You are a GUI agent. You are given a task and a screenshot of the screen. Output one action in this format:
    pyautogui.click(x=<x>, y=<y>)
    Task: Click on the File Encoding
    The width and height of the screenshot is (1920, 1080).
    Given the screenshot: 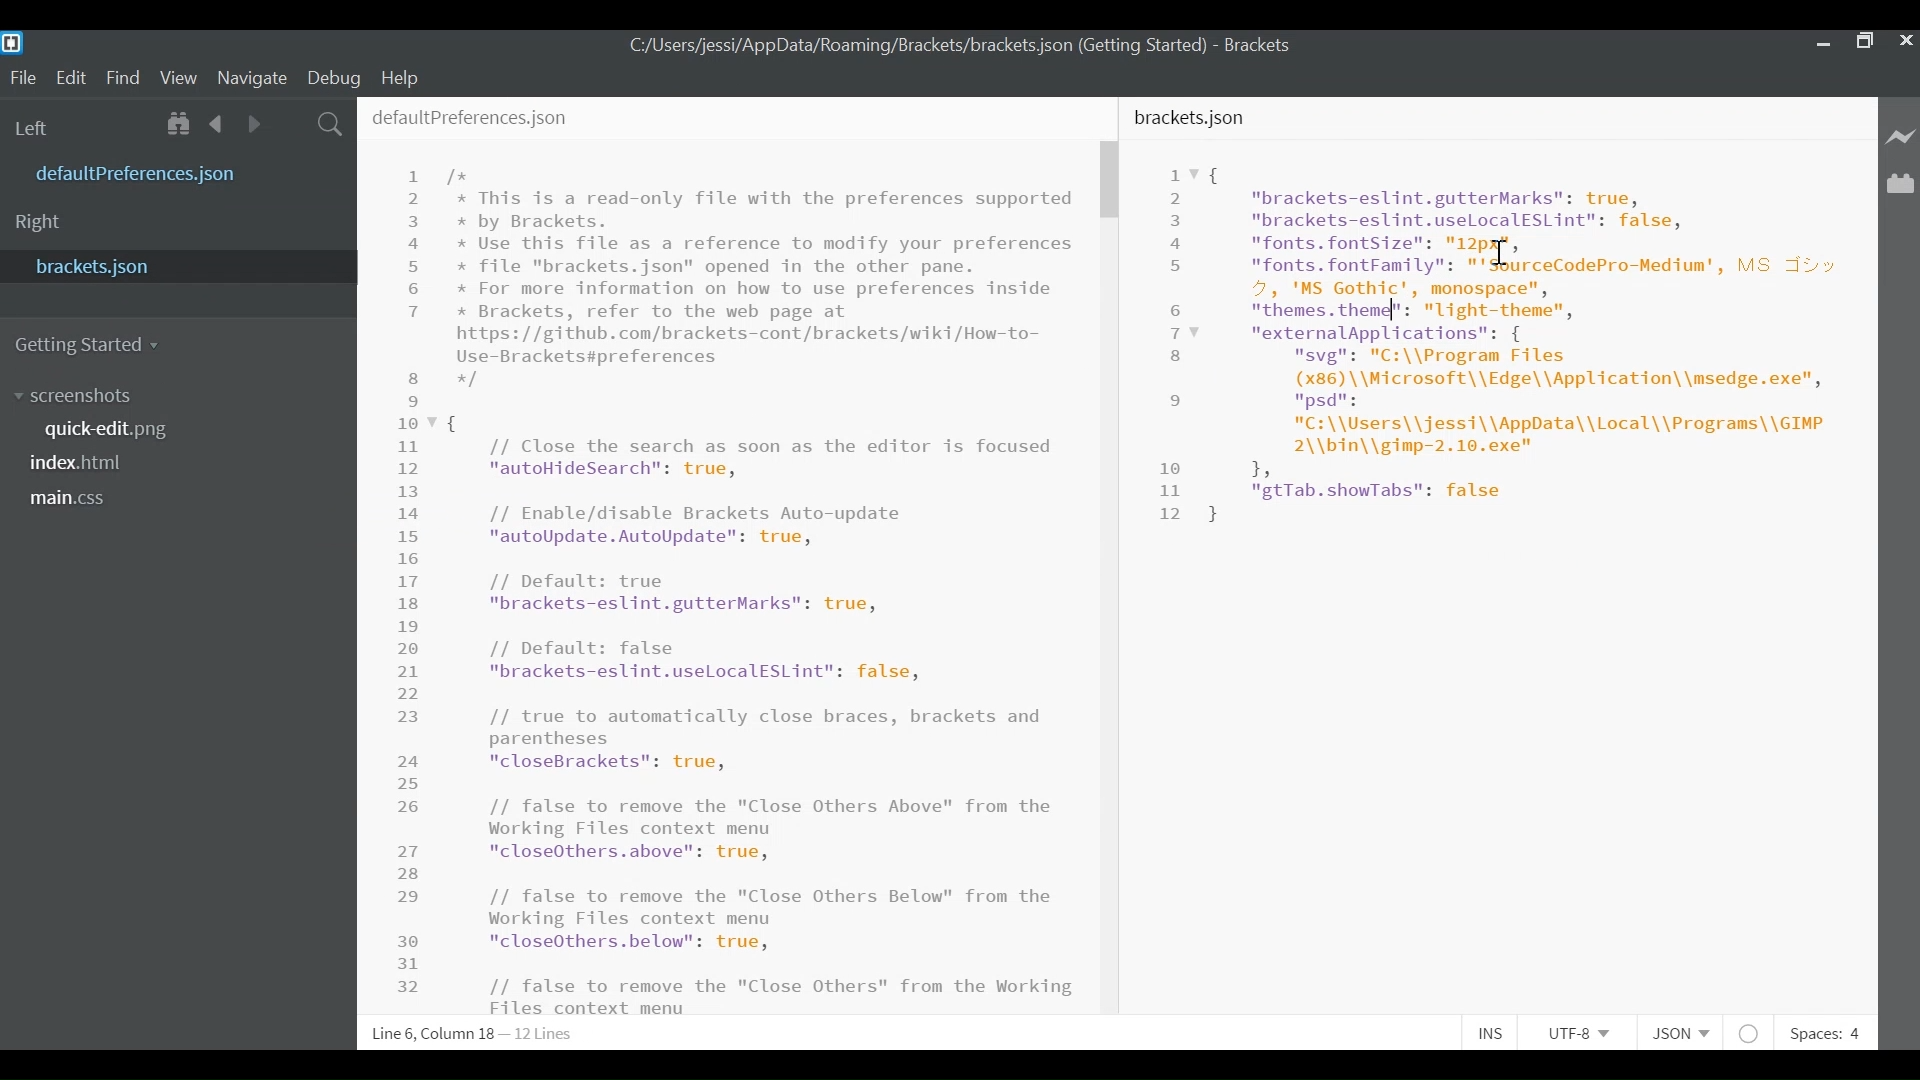 What is the action you would take?
    pyautogui.click(x=1580, y=1033)
    